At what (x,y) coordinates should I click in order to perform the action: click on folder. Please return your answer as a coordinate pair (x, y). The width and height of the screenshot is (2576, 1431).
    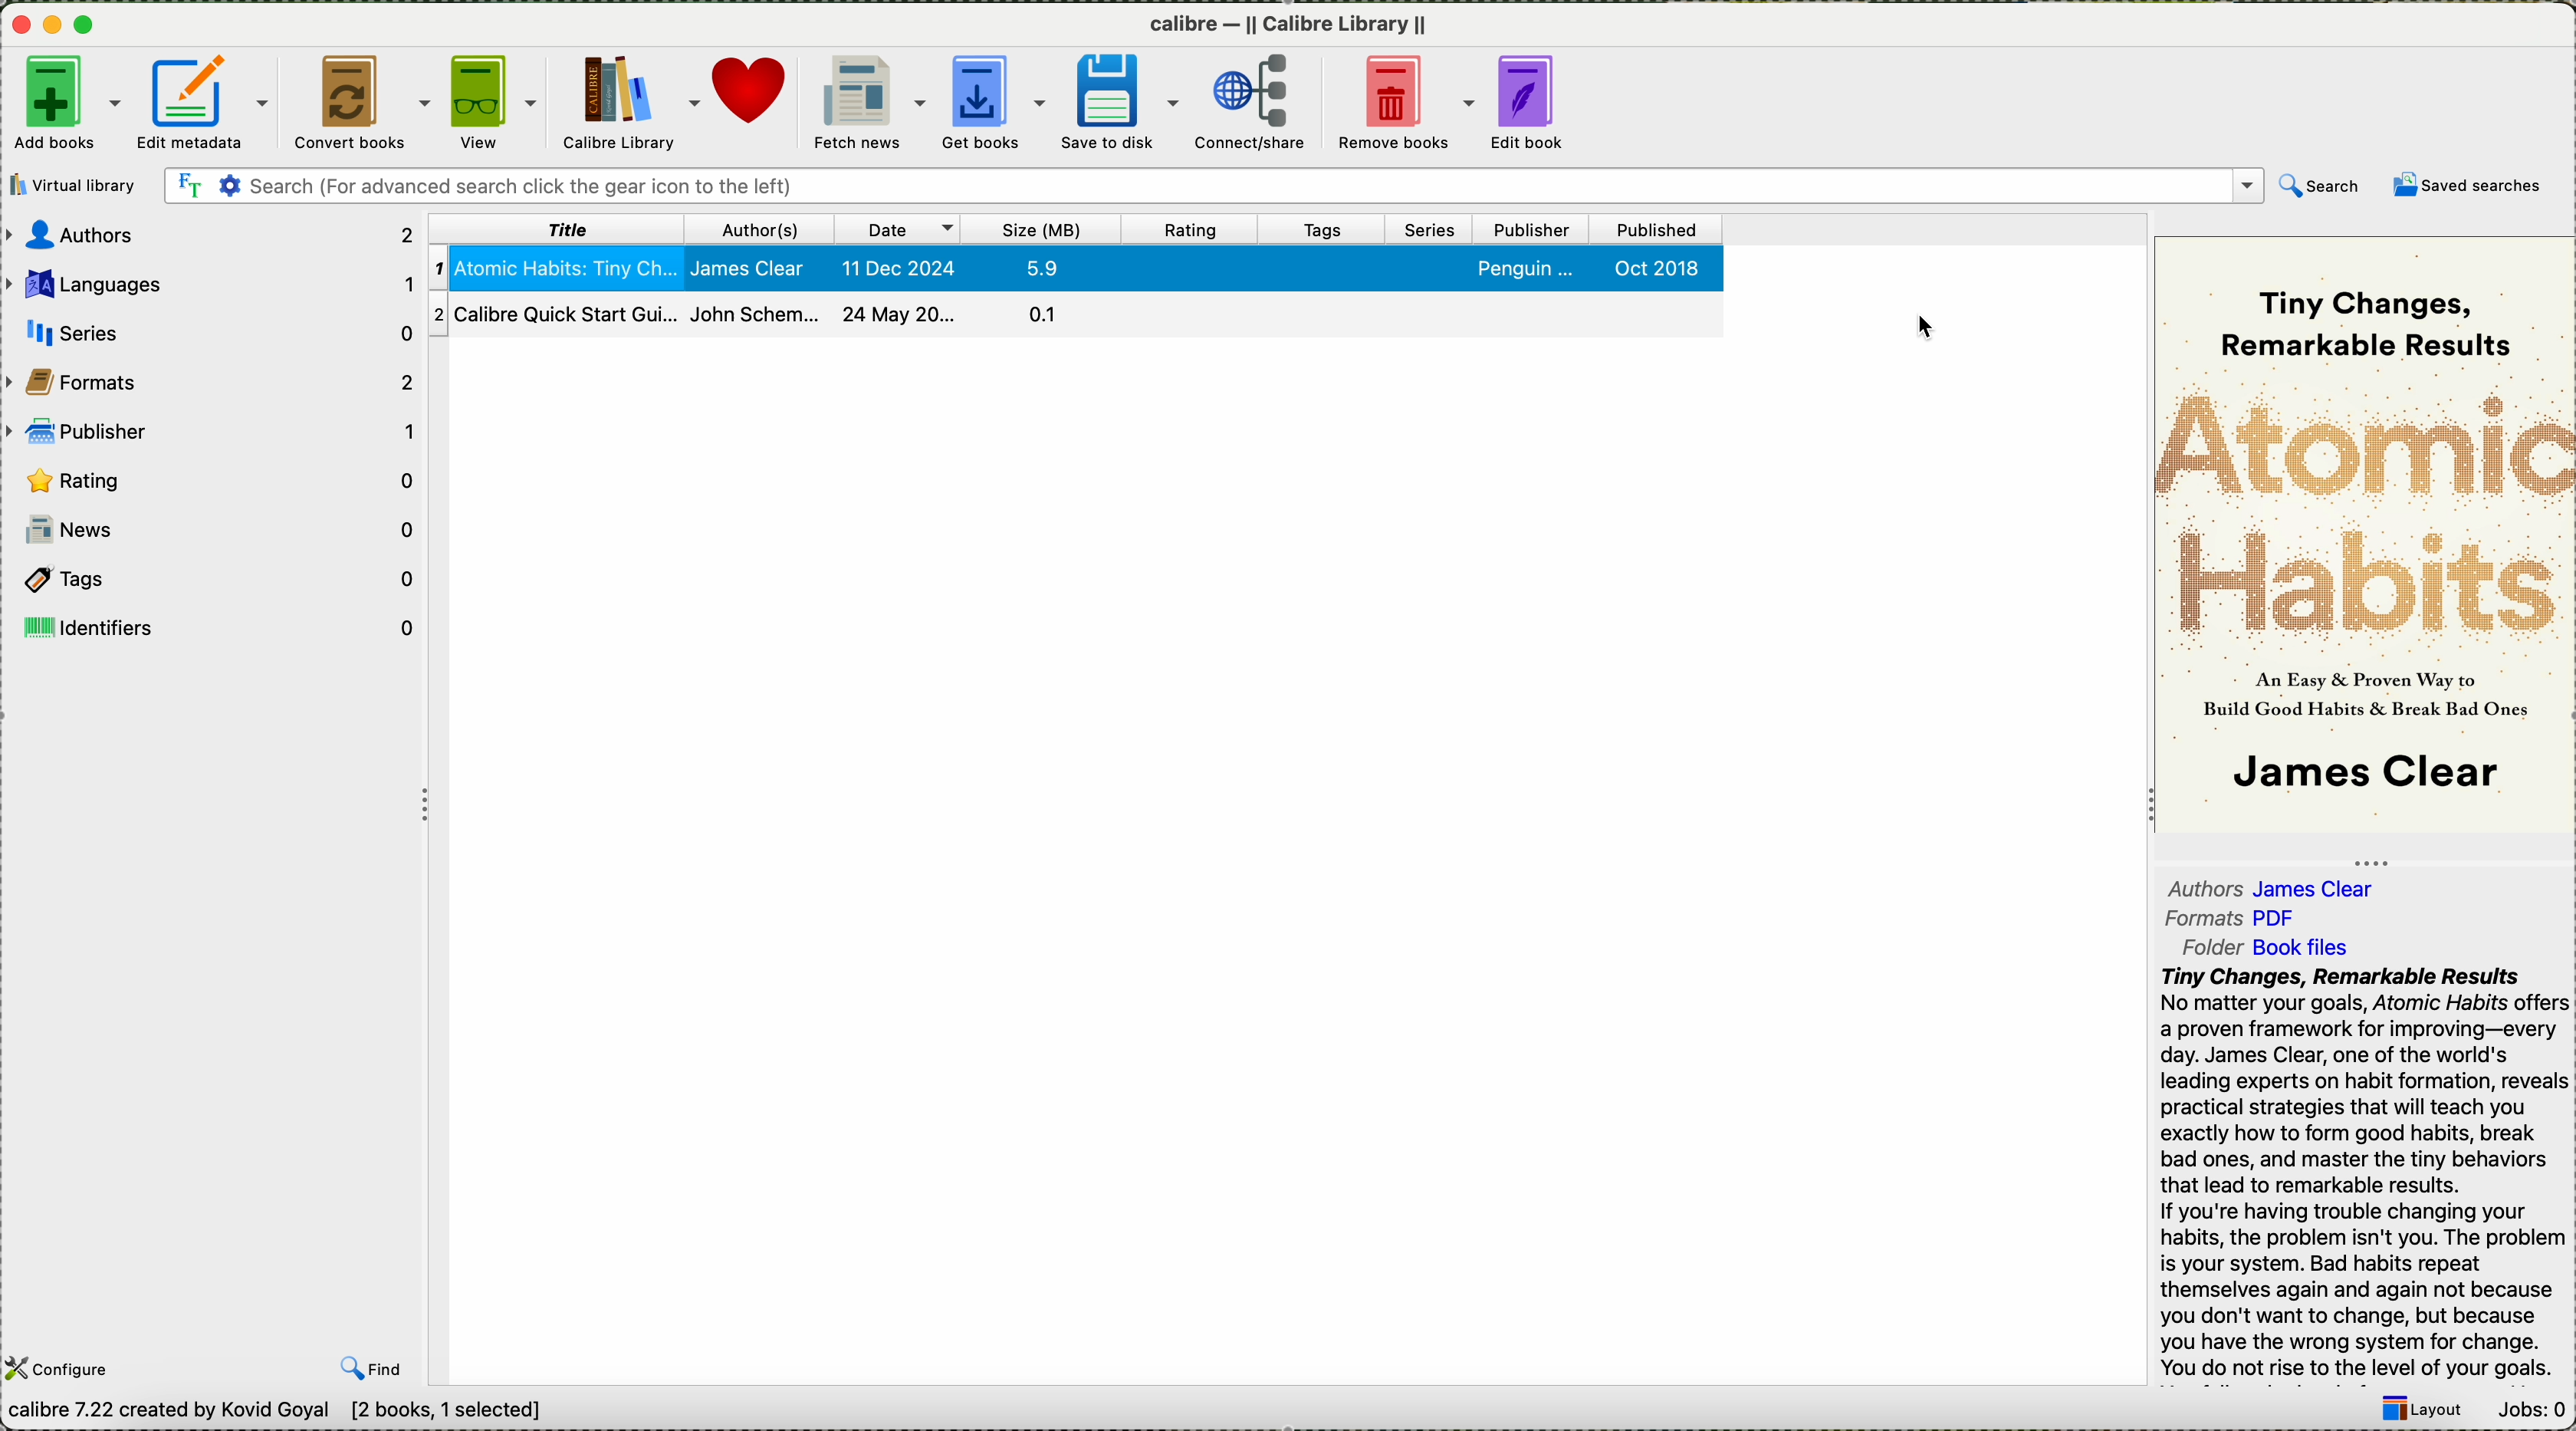
    Looking at the image, I should click on (2270, 950).